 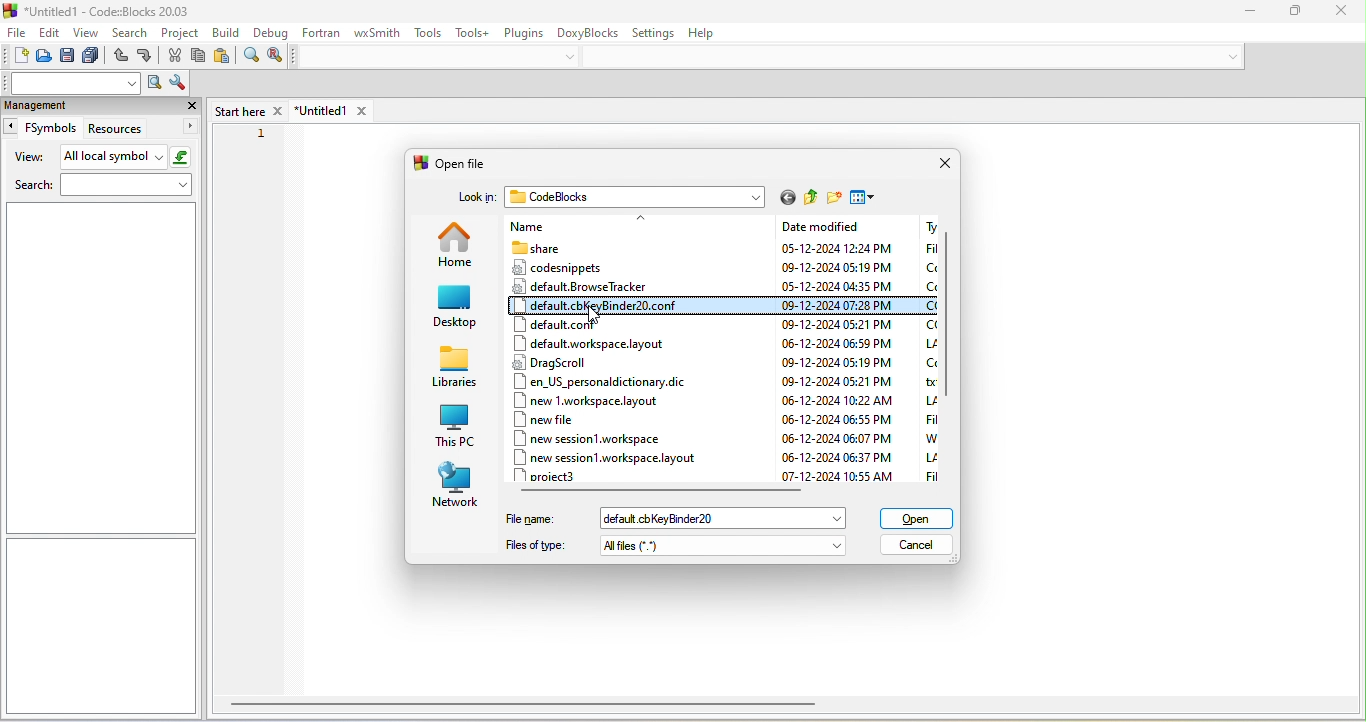 I want to click on name, so click(x=578, y=224).